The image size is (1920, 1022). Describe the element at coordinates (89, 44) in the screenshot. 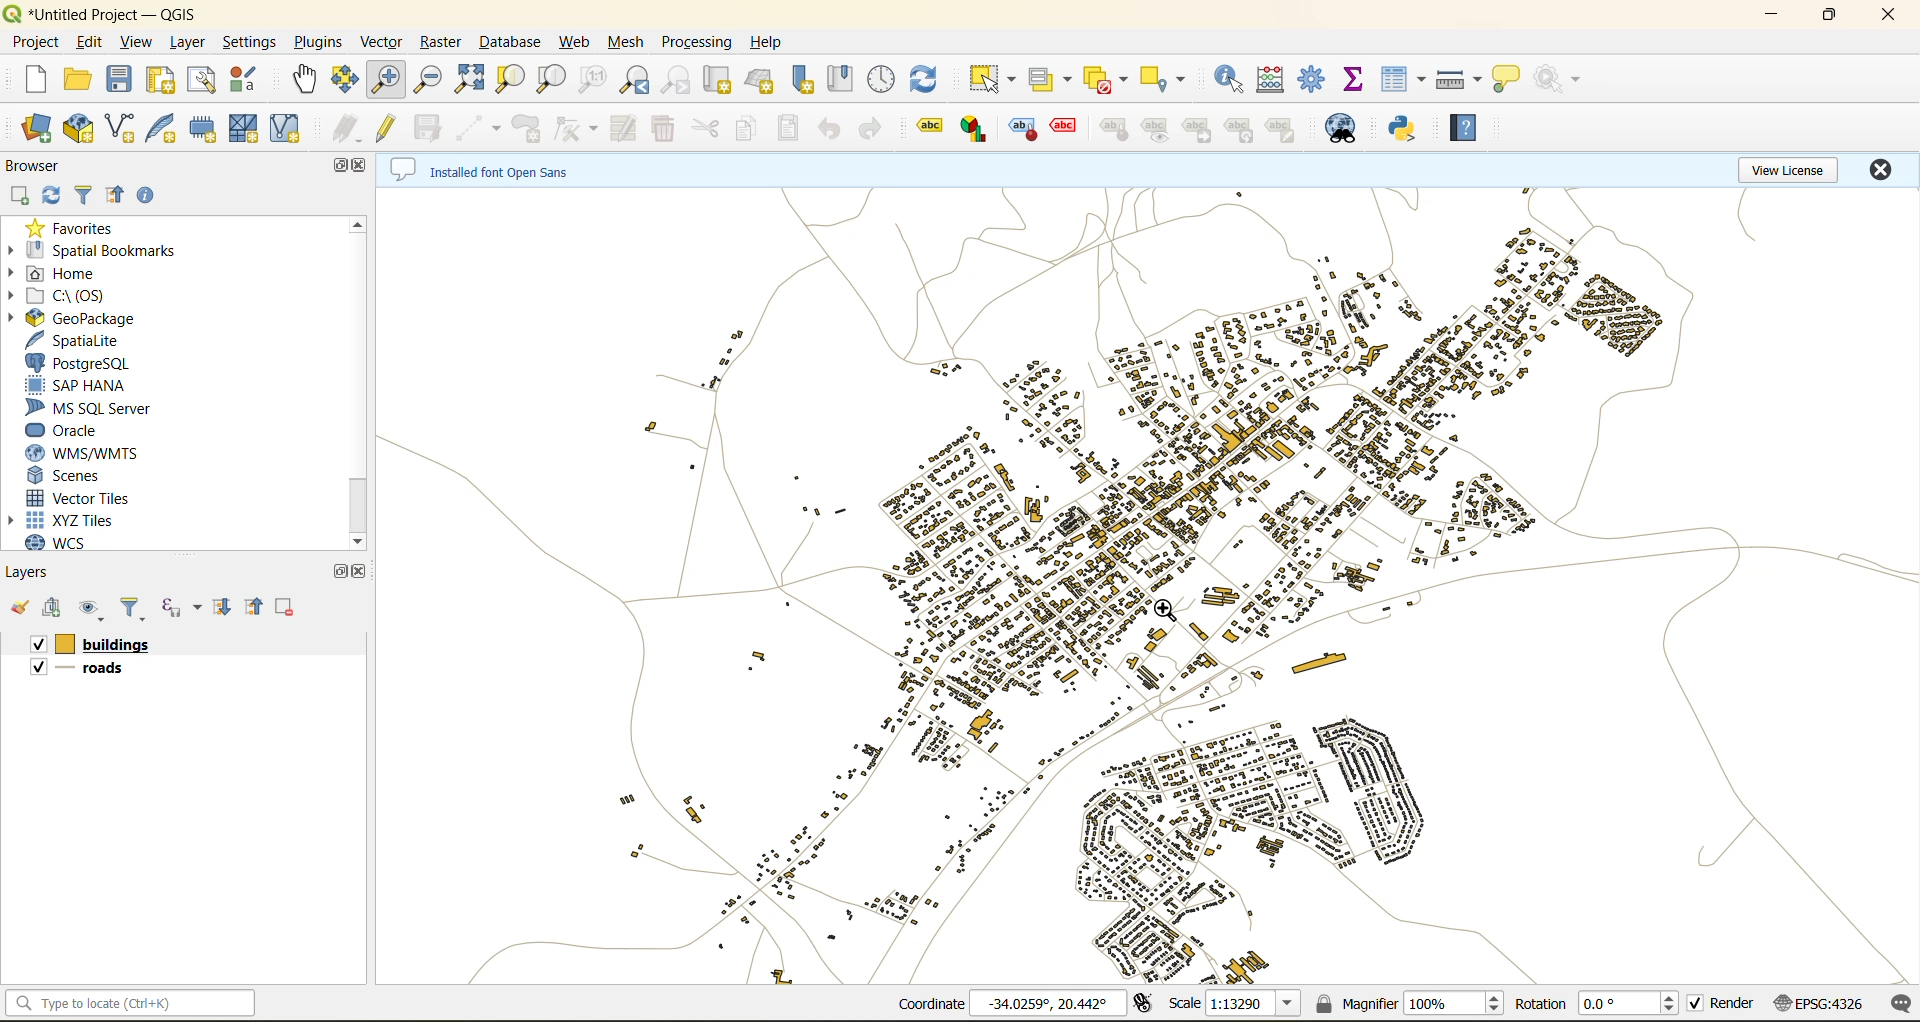

I see `edit` at that location.